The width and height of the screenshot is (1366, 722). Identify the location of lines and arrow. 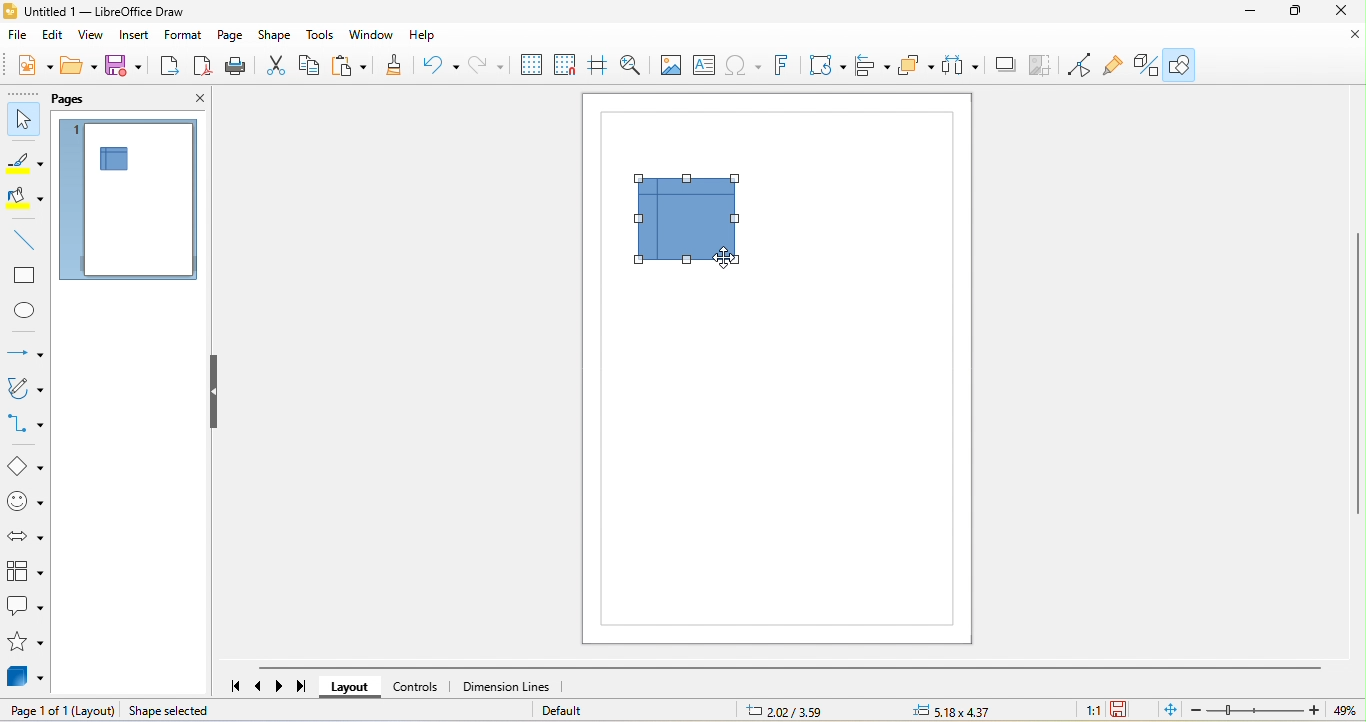
(24, 352).